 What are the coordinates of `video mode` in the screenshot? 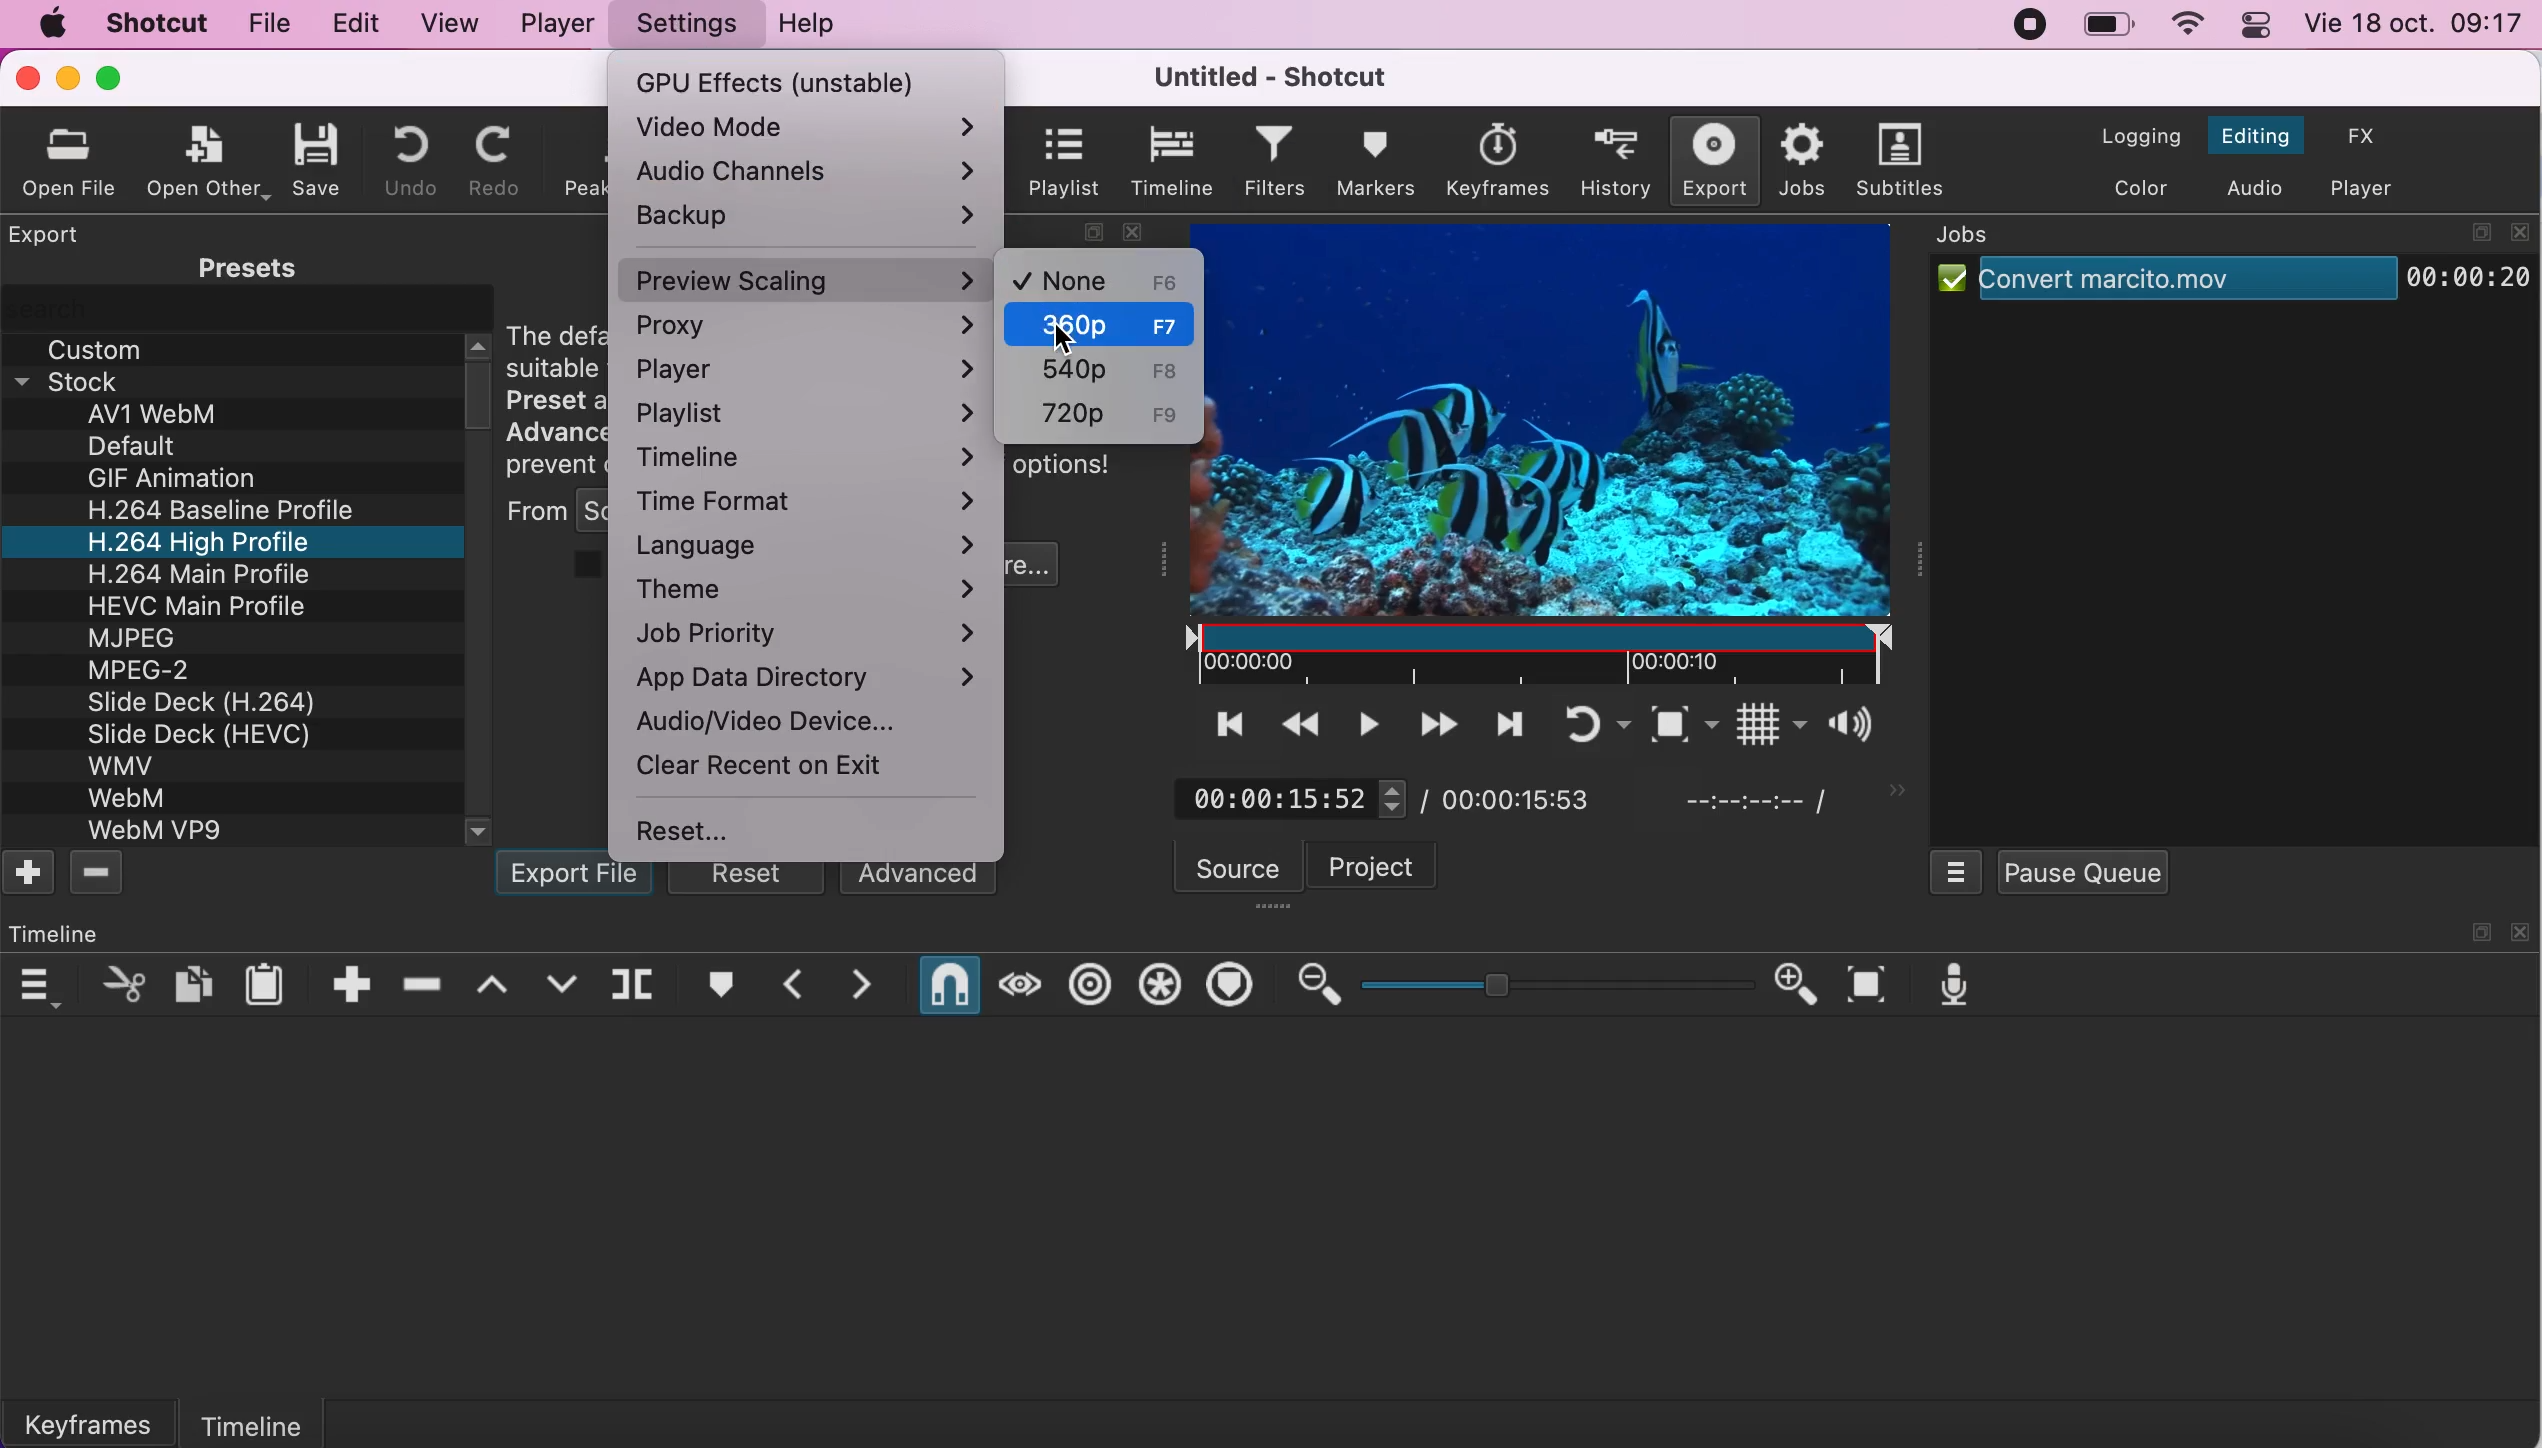 It's located at (805, 128).